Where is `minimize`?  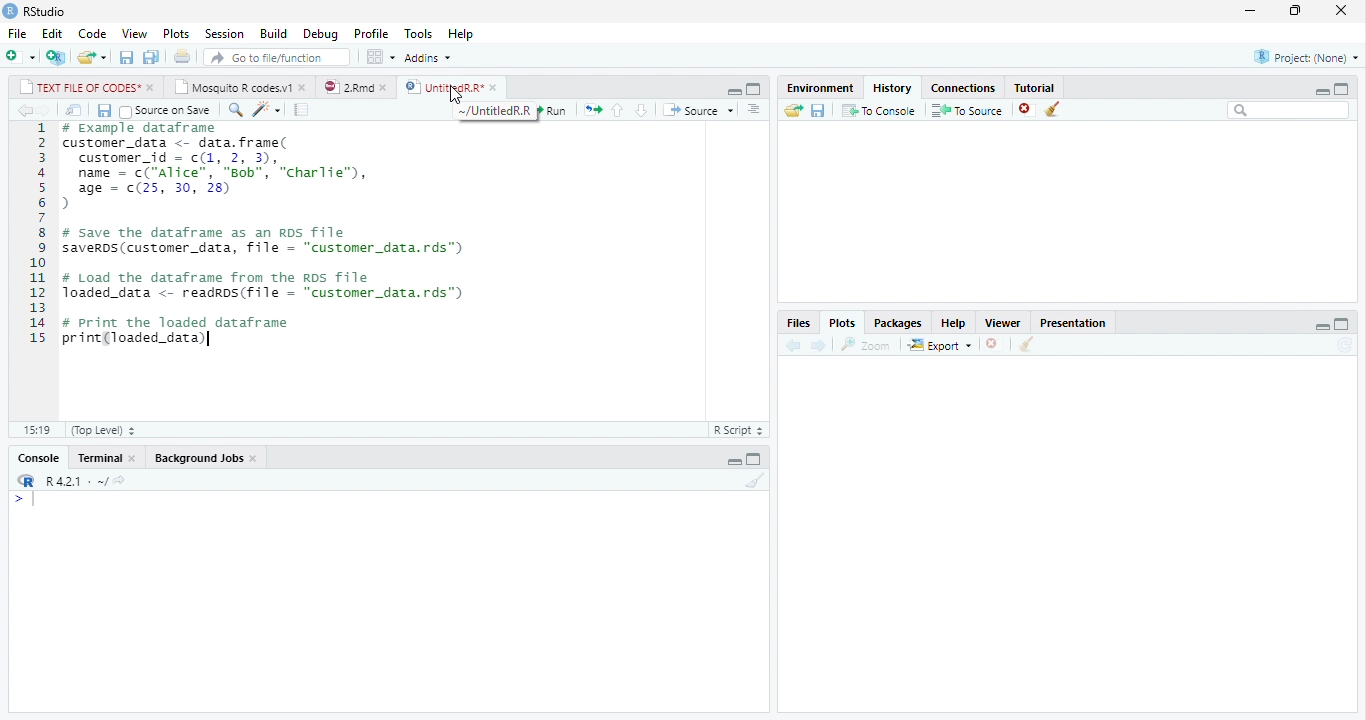
minimize is located at coordinates (1250, 10).